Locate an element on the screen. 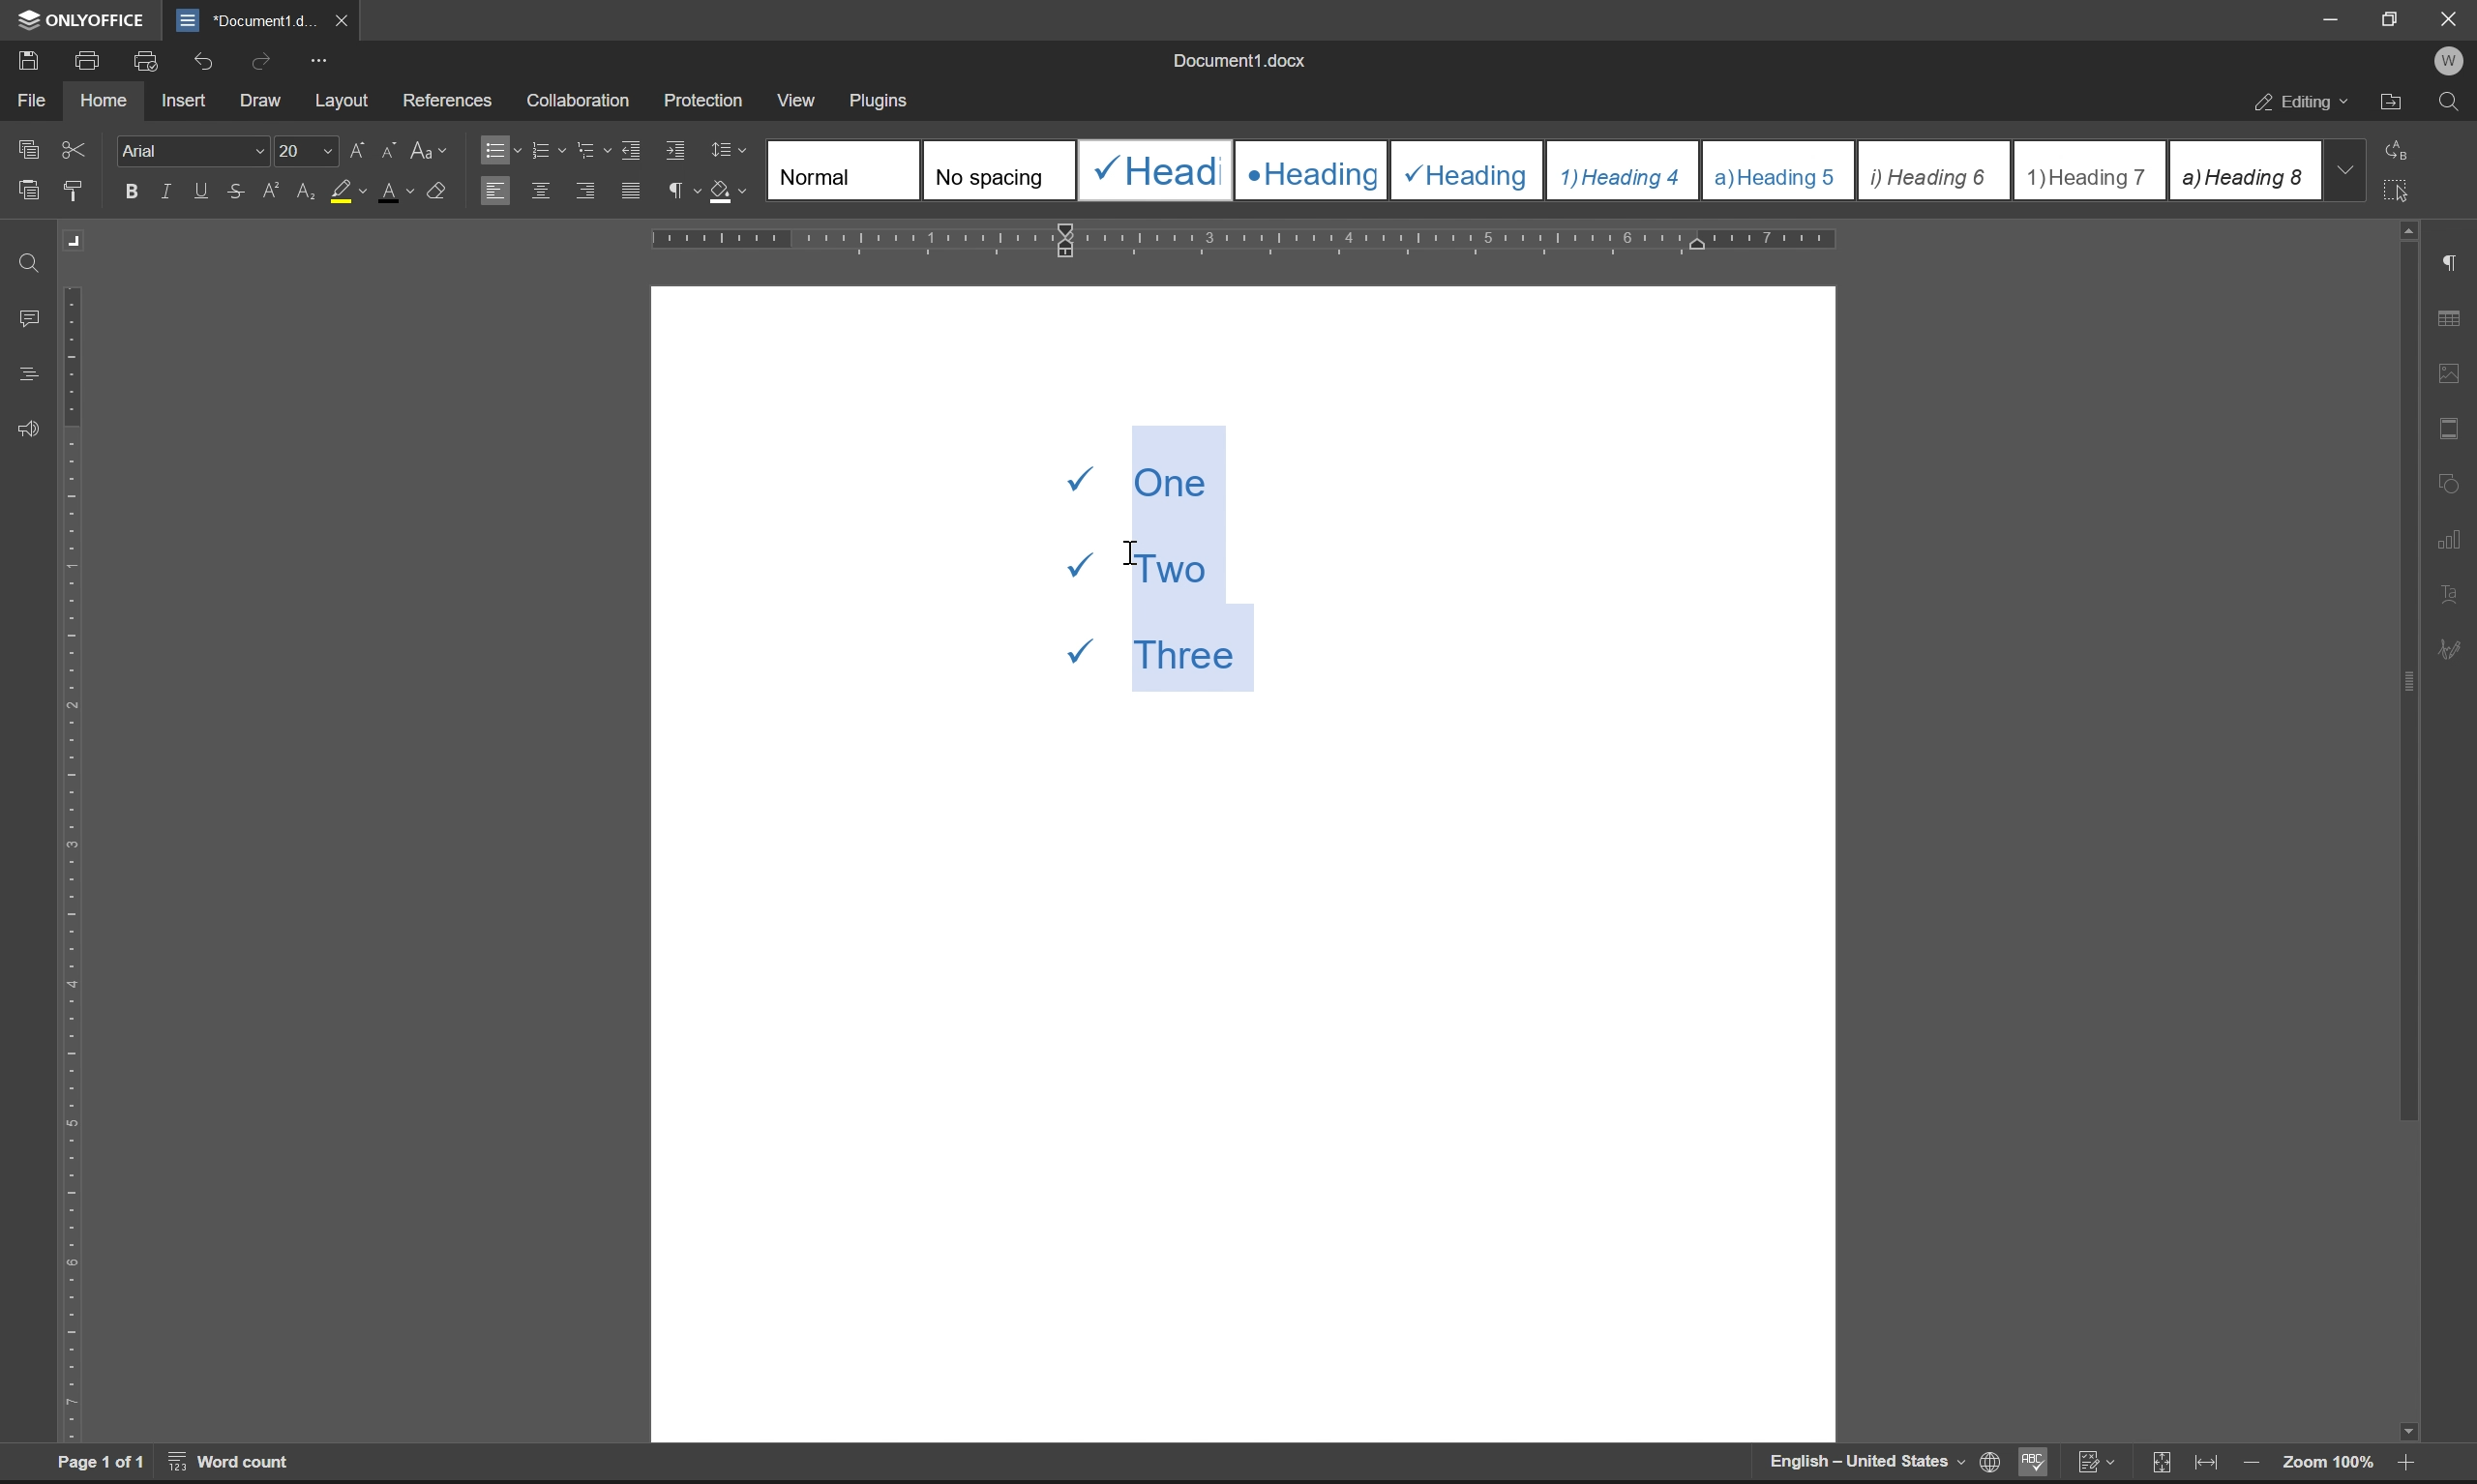 The image size is (2477, 1484). document1 is located at coordinates (245, 21).